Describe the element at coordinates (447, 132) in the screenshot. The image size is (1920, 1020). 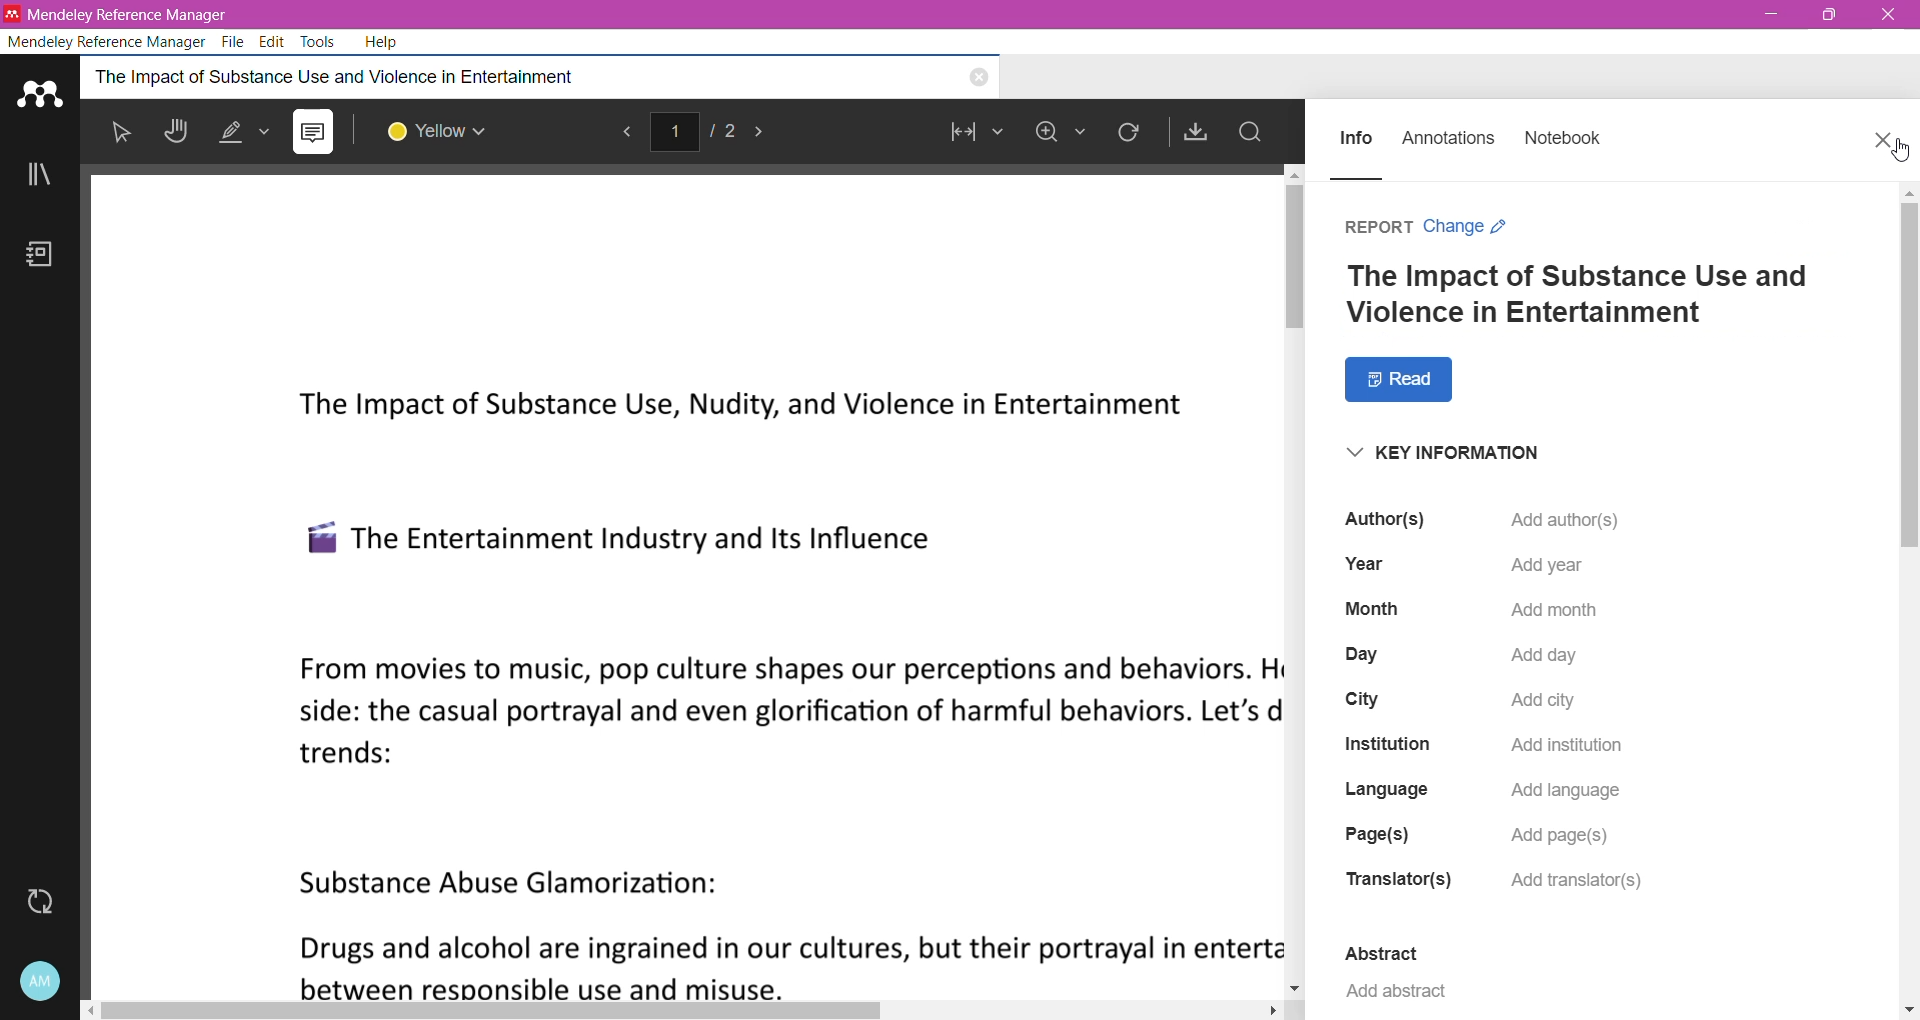
I see `Select Edit Color` at that location.